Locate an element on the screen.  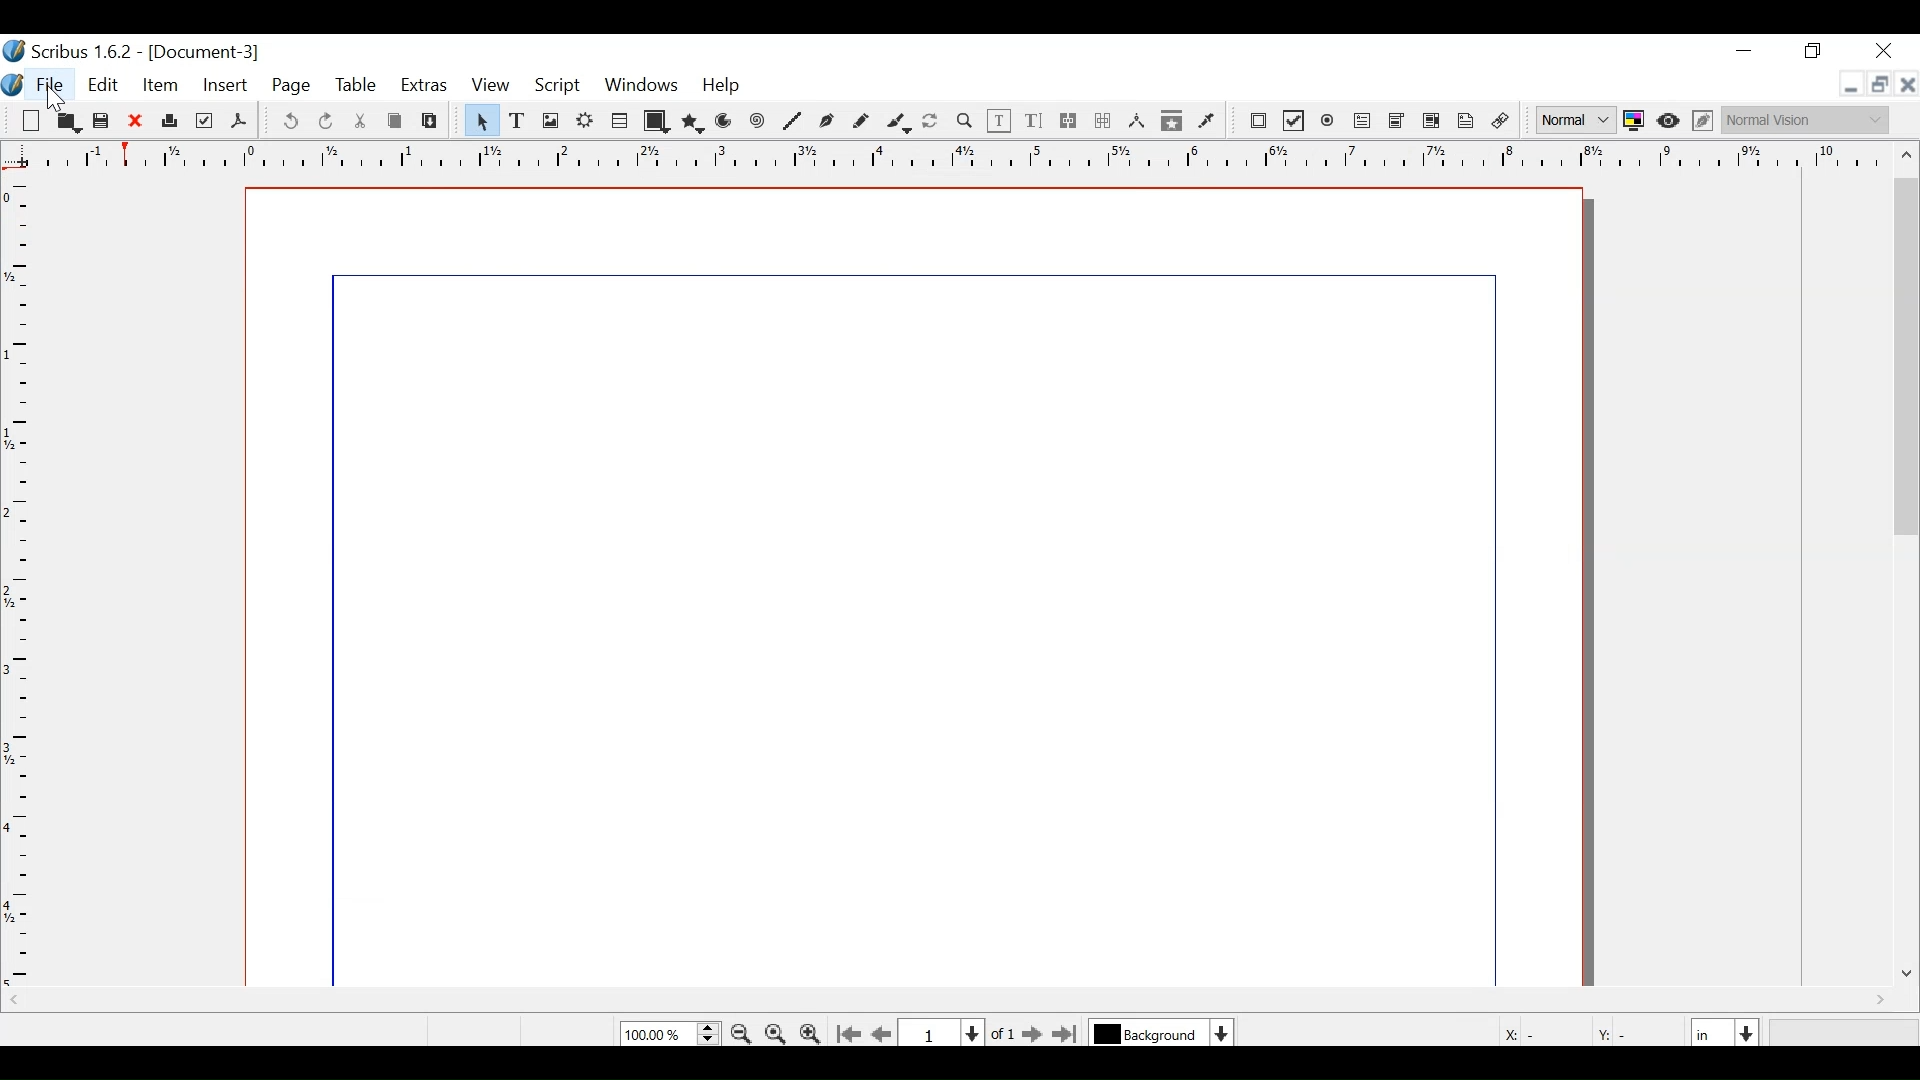
Undo  is located at coordinates (292, 122).